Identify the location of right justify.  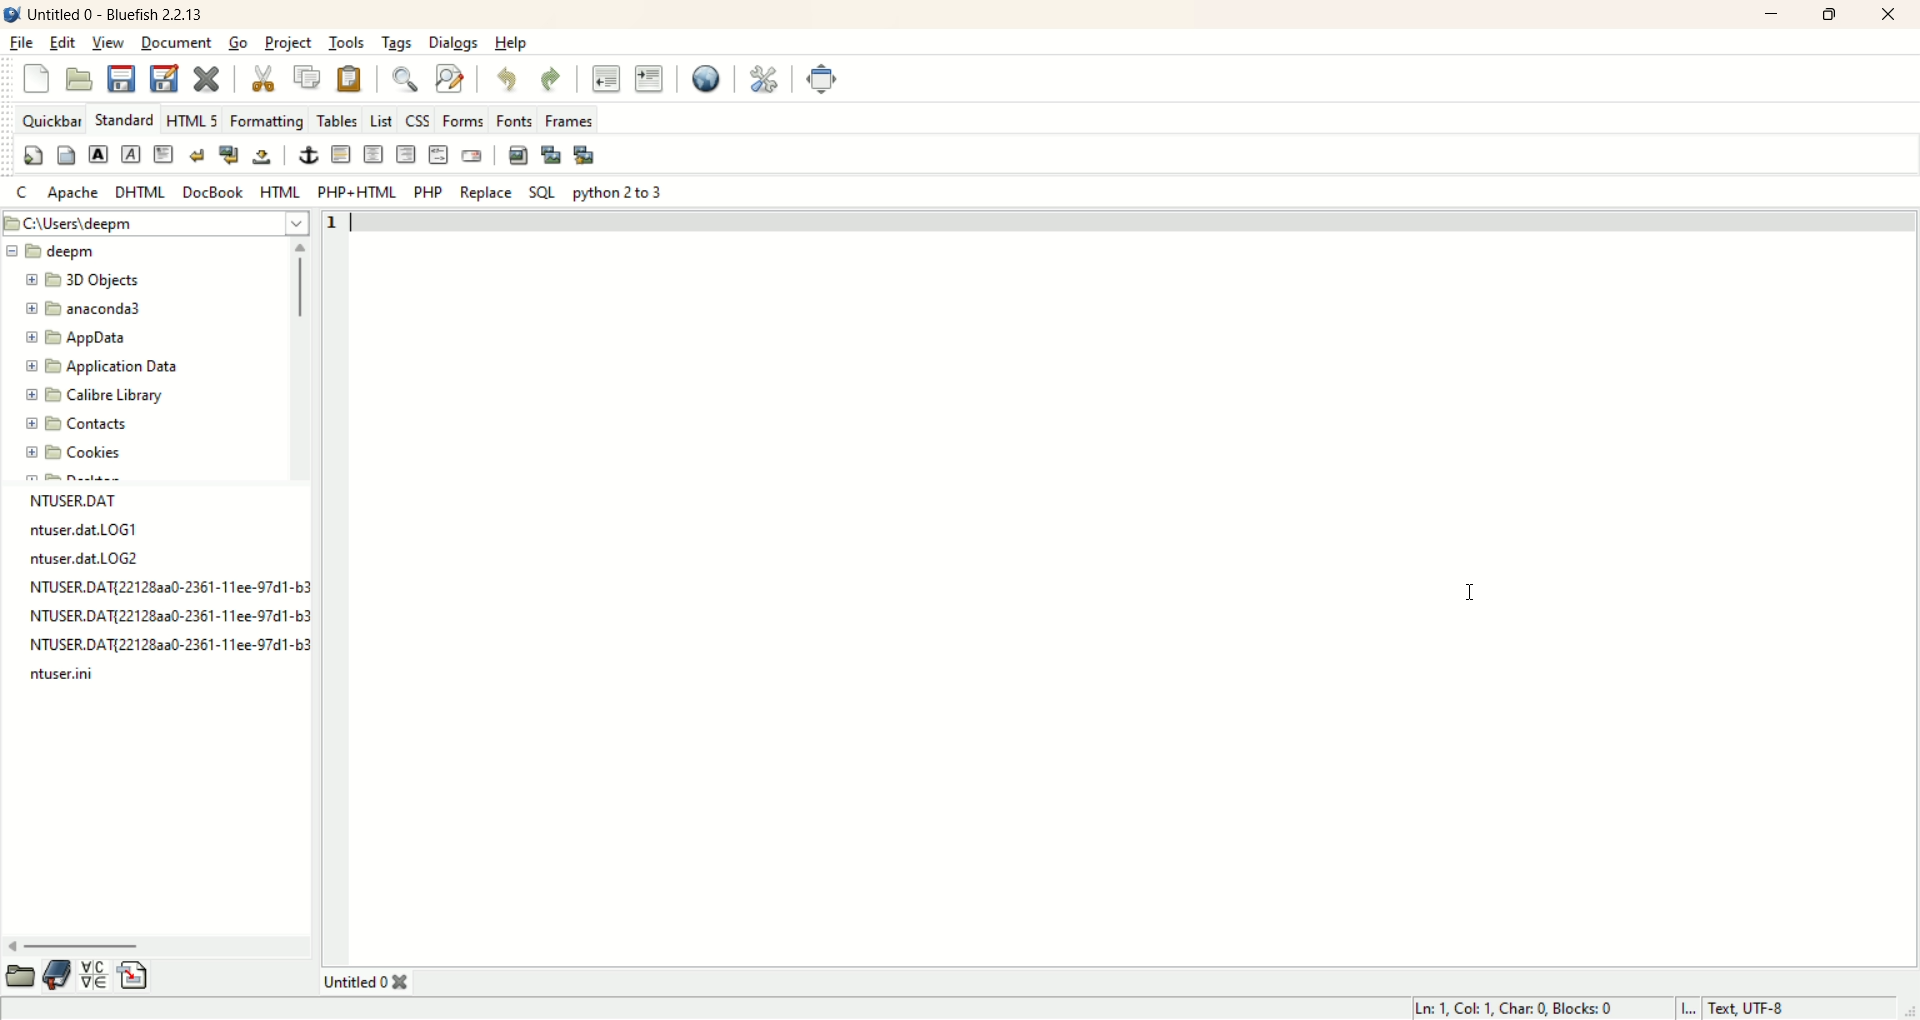
(405, 158).